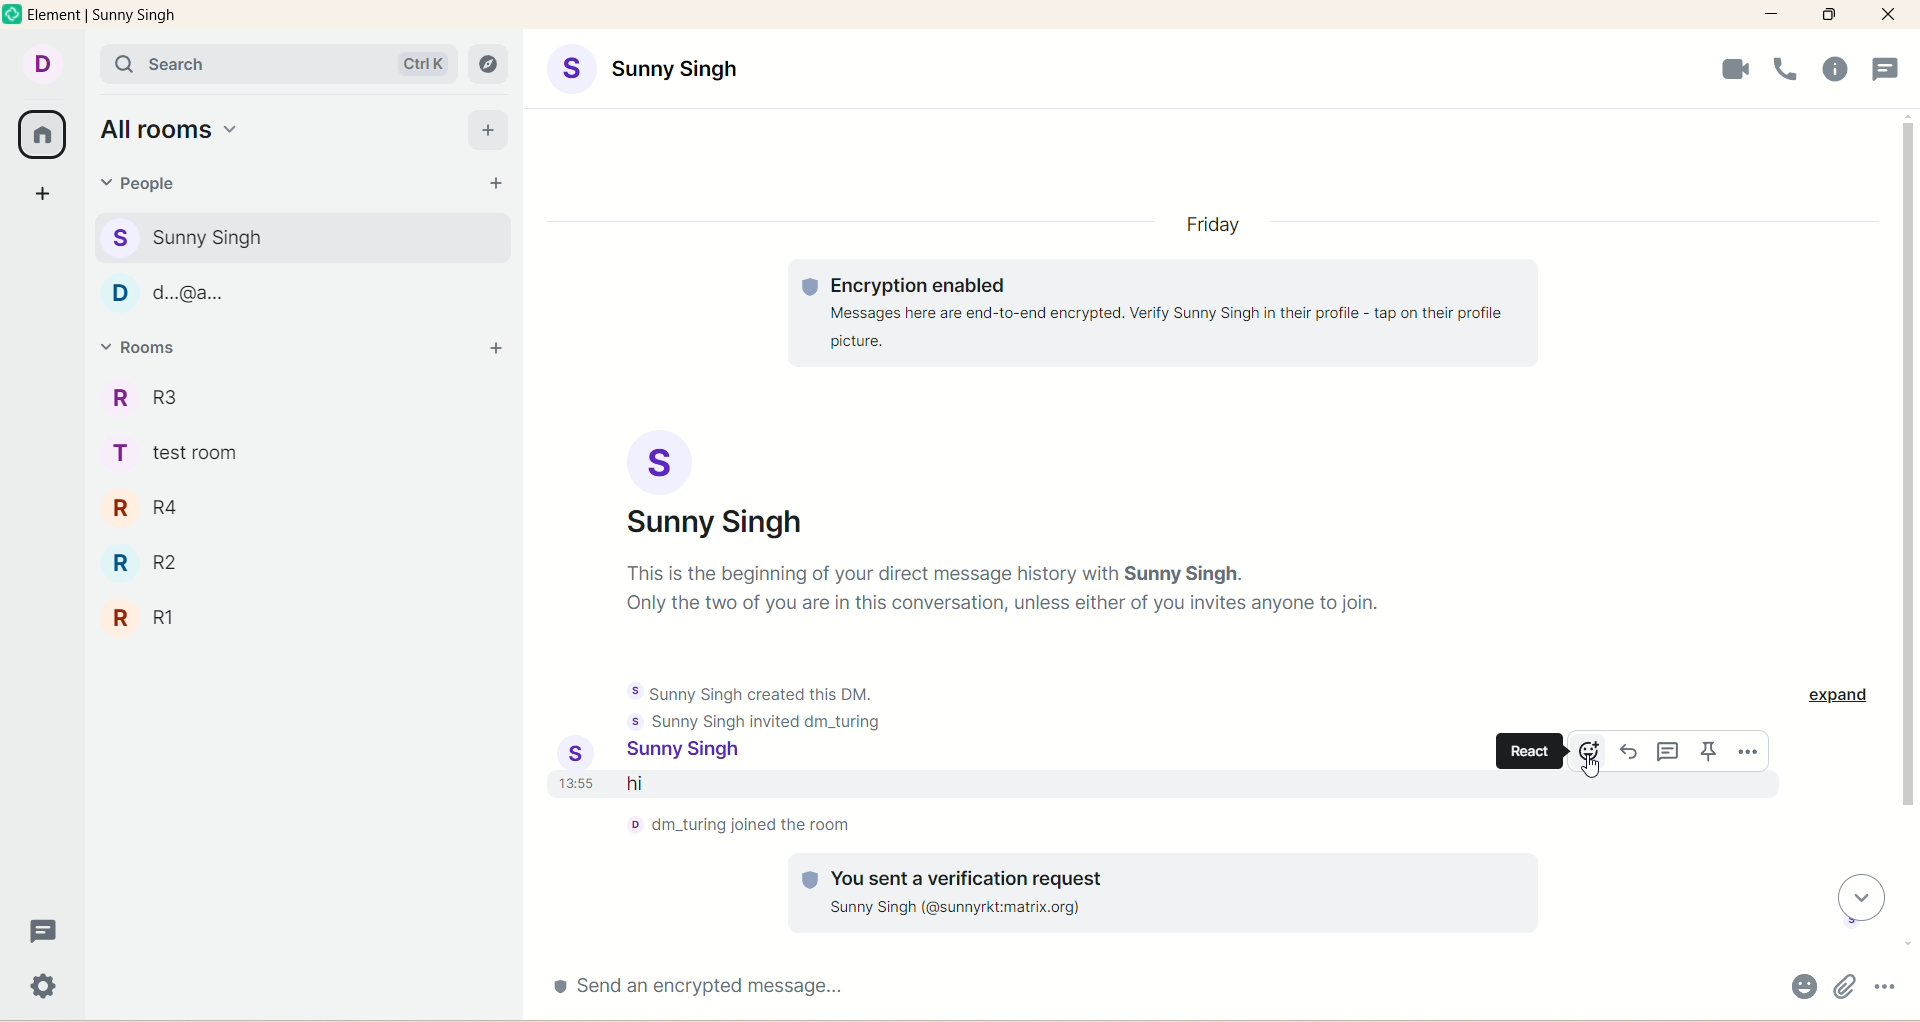 This screenshot has height=1022, width=1920. I want to click on voice call, so click(1786, 69).